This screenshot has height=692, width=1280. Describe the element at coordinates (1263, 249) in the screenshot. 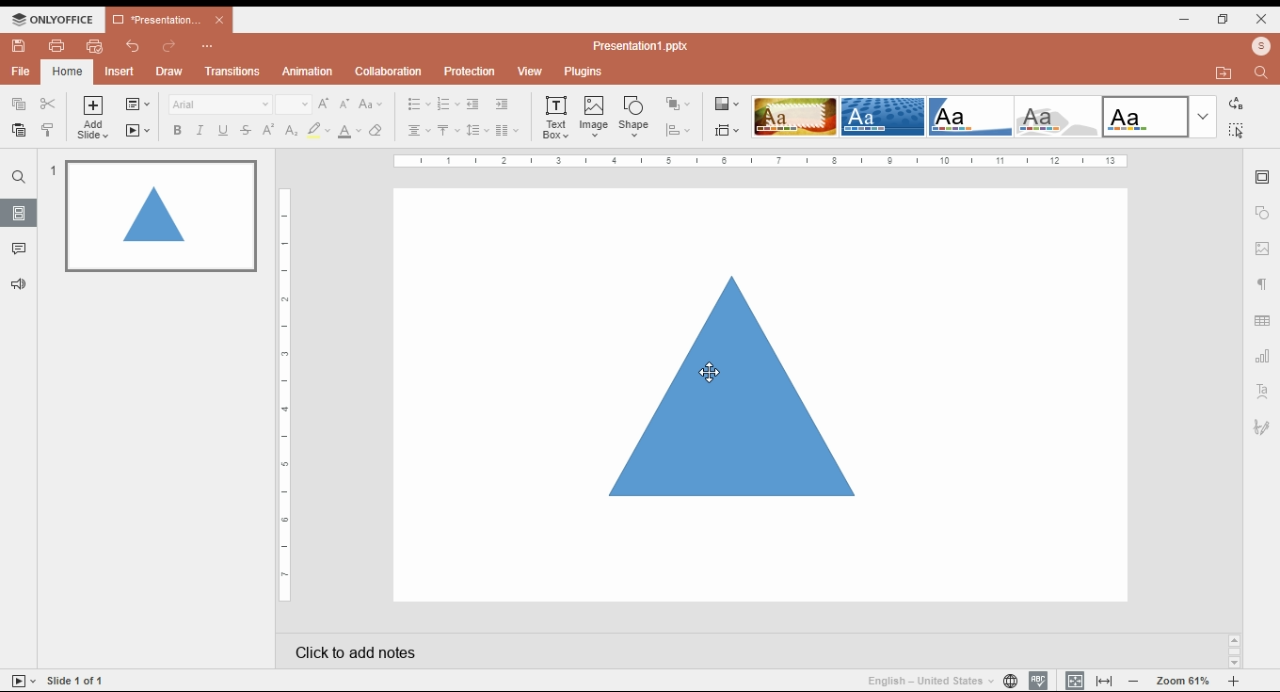

I see `image setting` at that location.